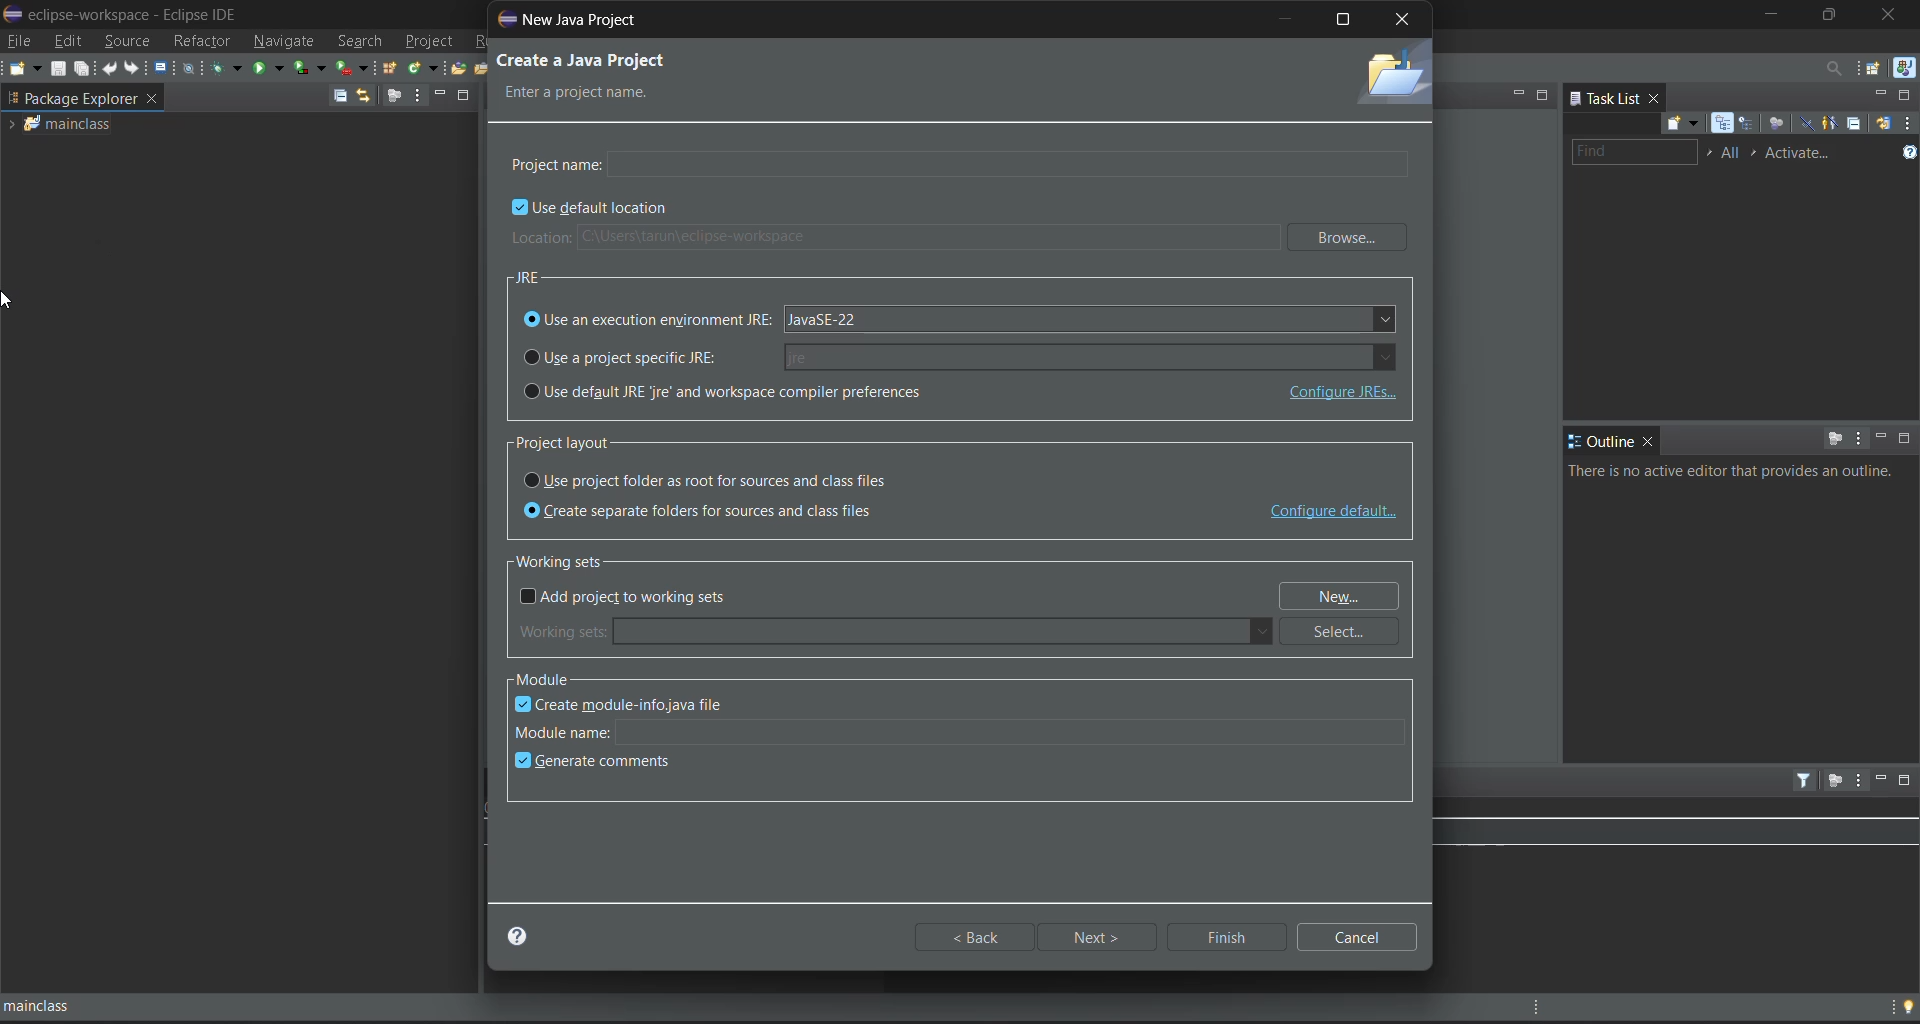 Image resolution: width=1920 pixels, height=1024 pixels. I want to click on mainclass, so click(74, 1007).